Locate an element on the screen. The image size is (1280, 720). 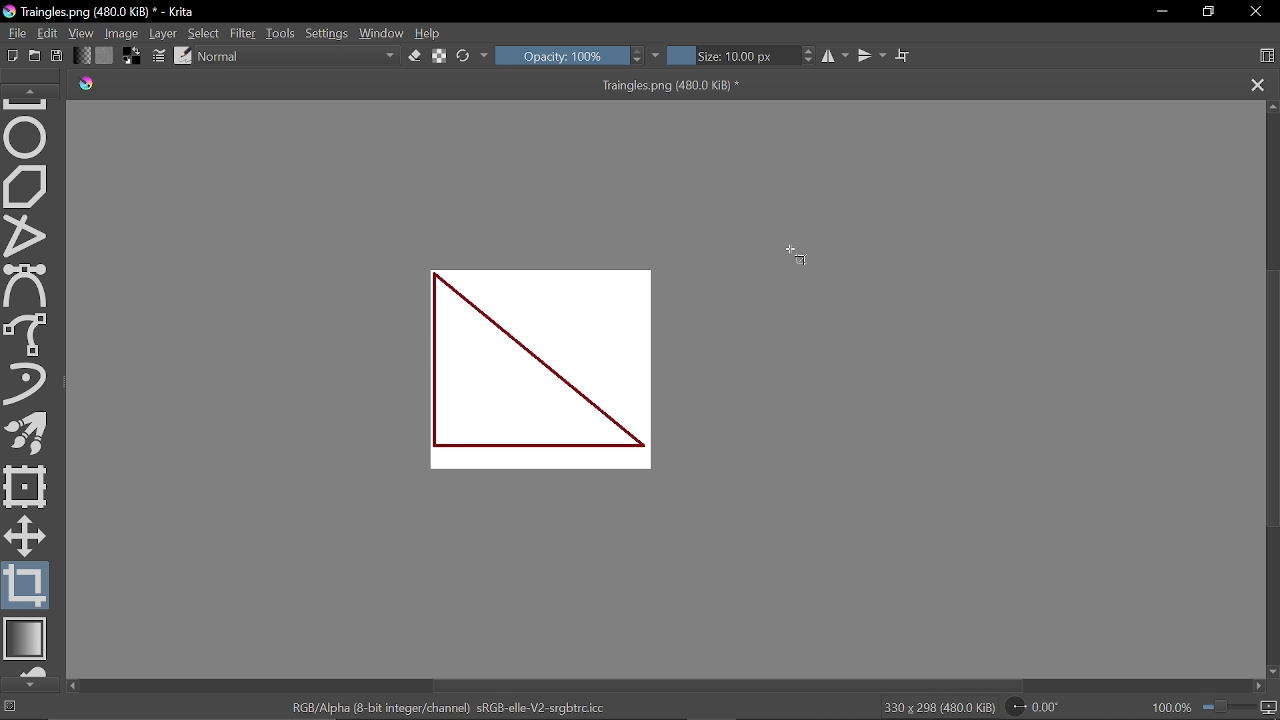
Vertical scrollbar is located at coordinates (665, 686).